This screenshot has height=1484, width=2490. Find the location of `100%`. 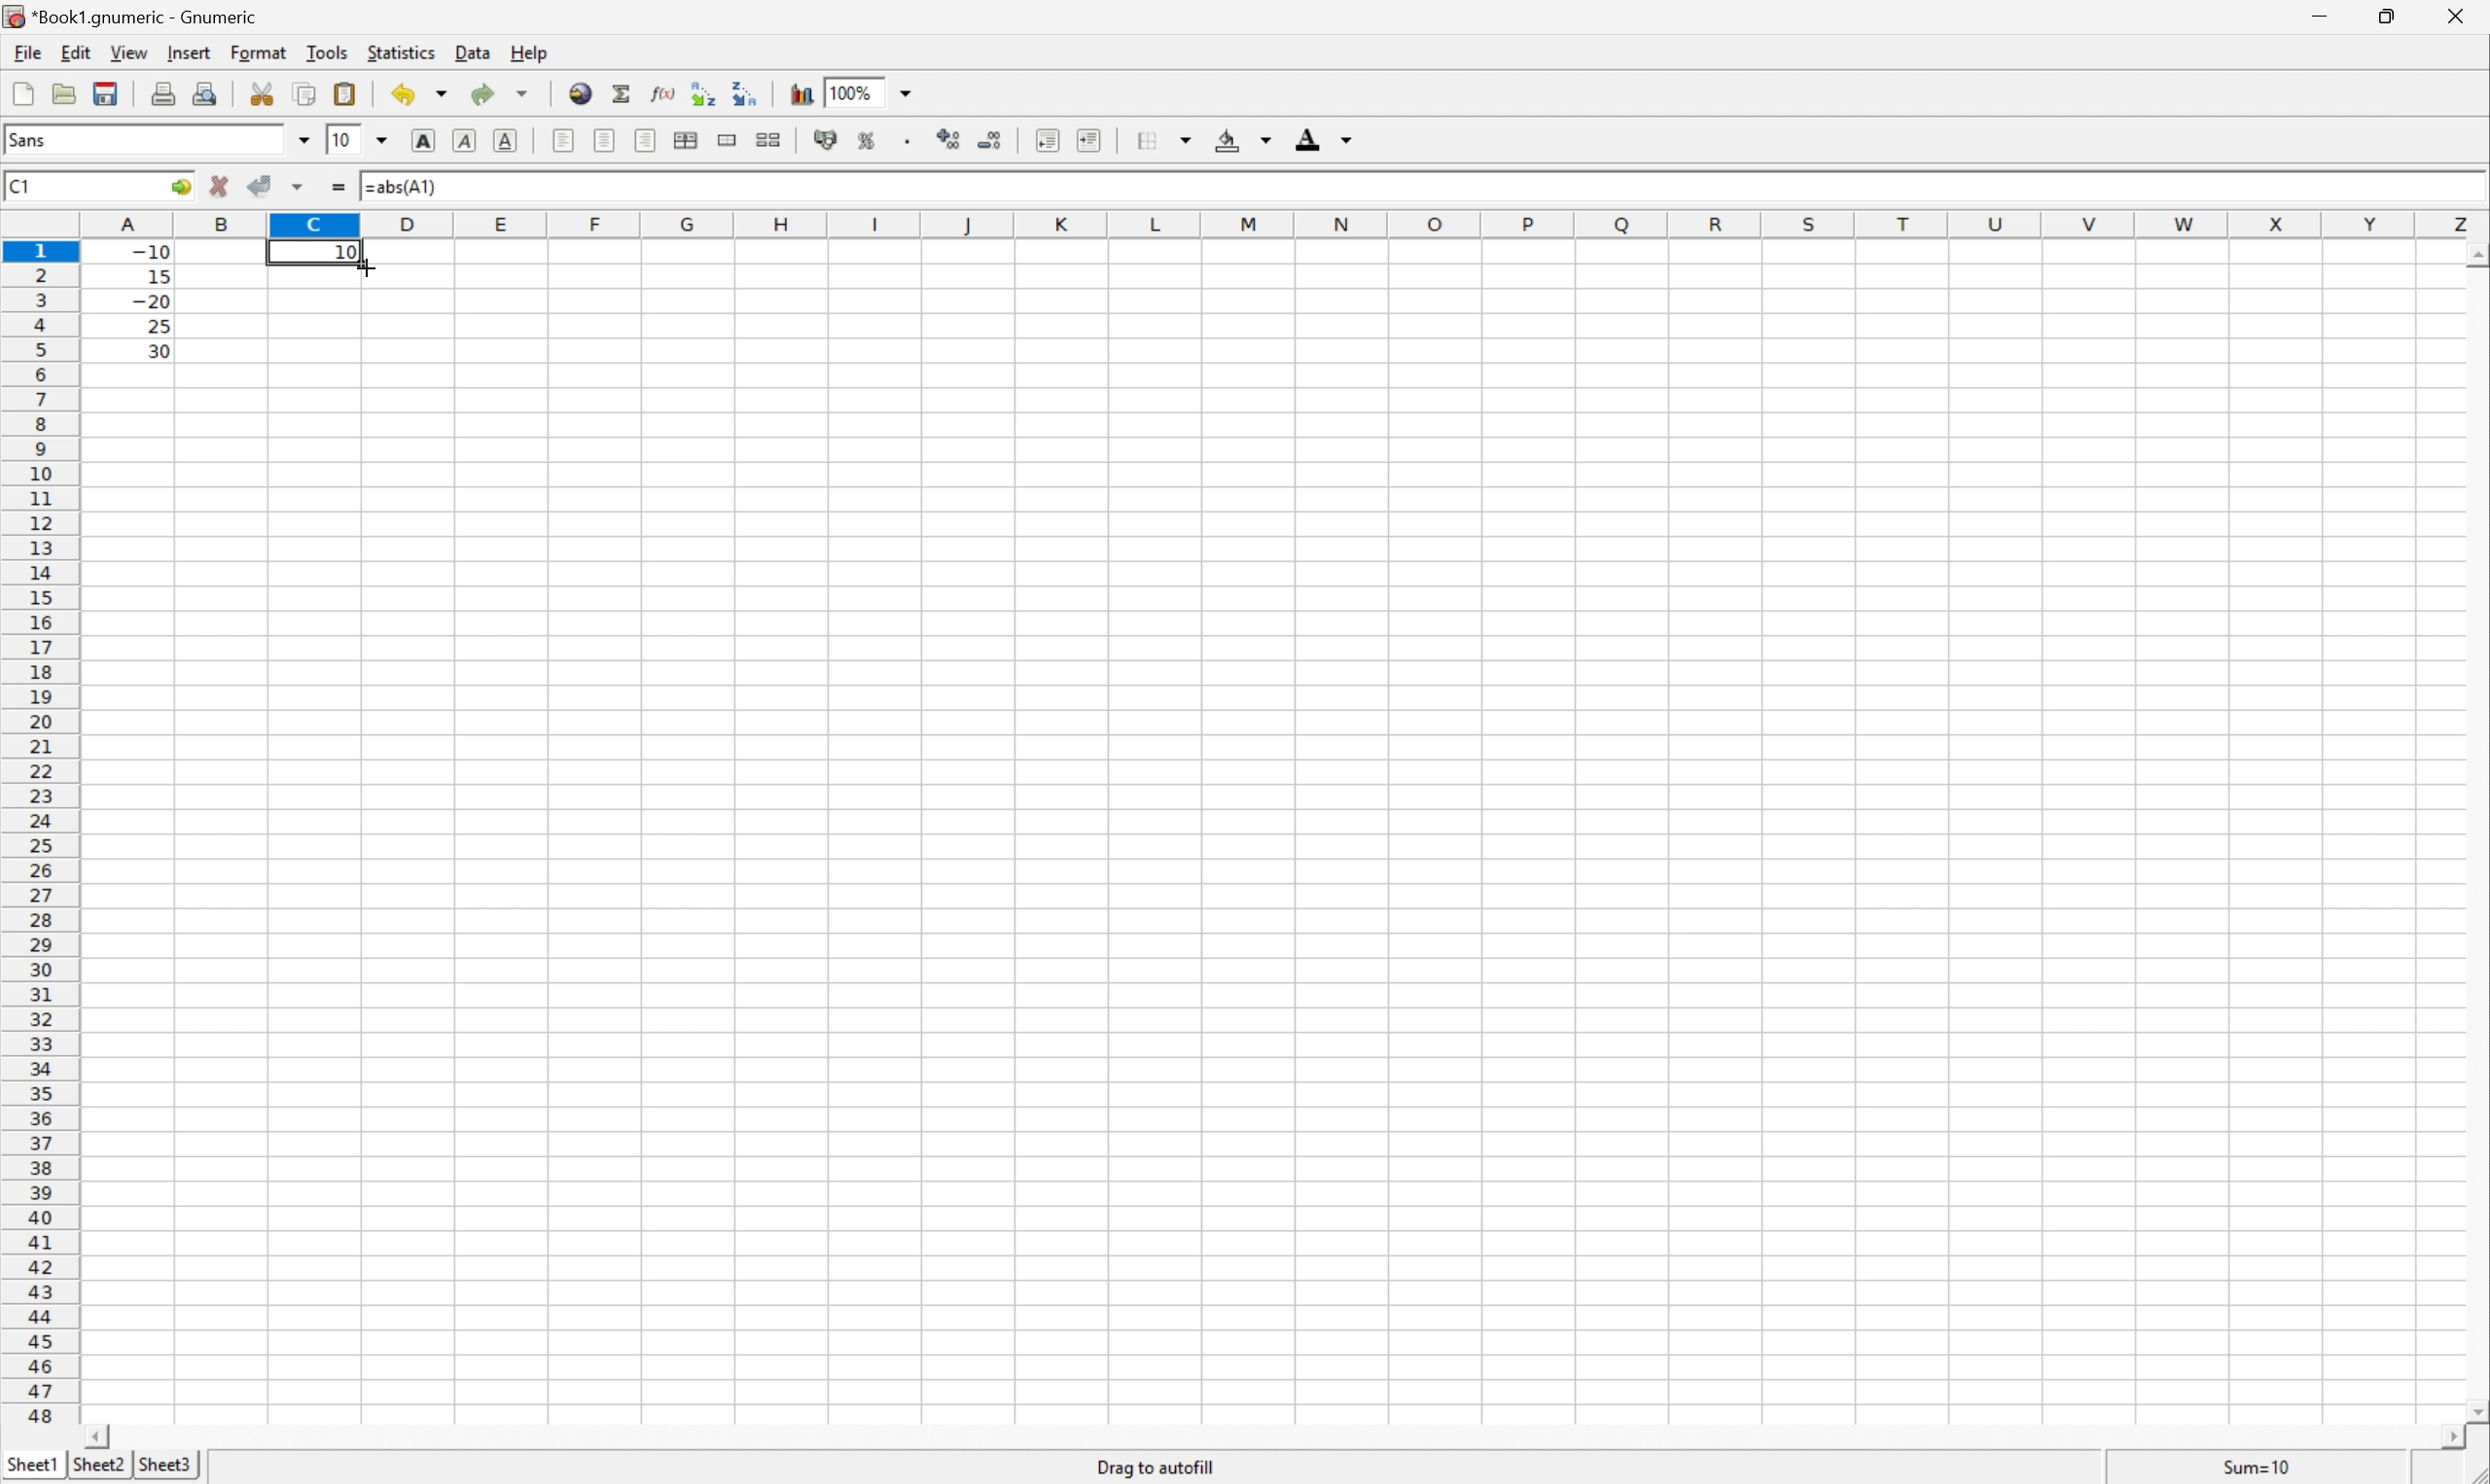

100% is located at coordinates (855, 91).